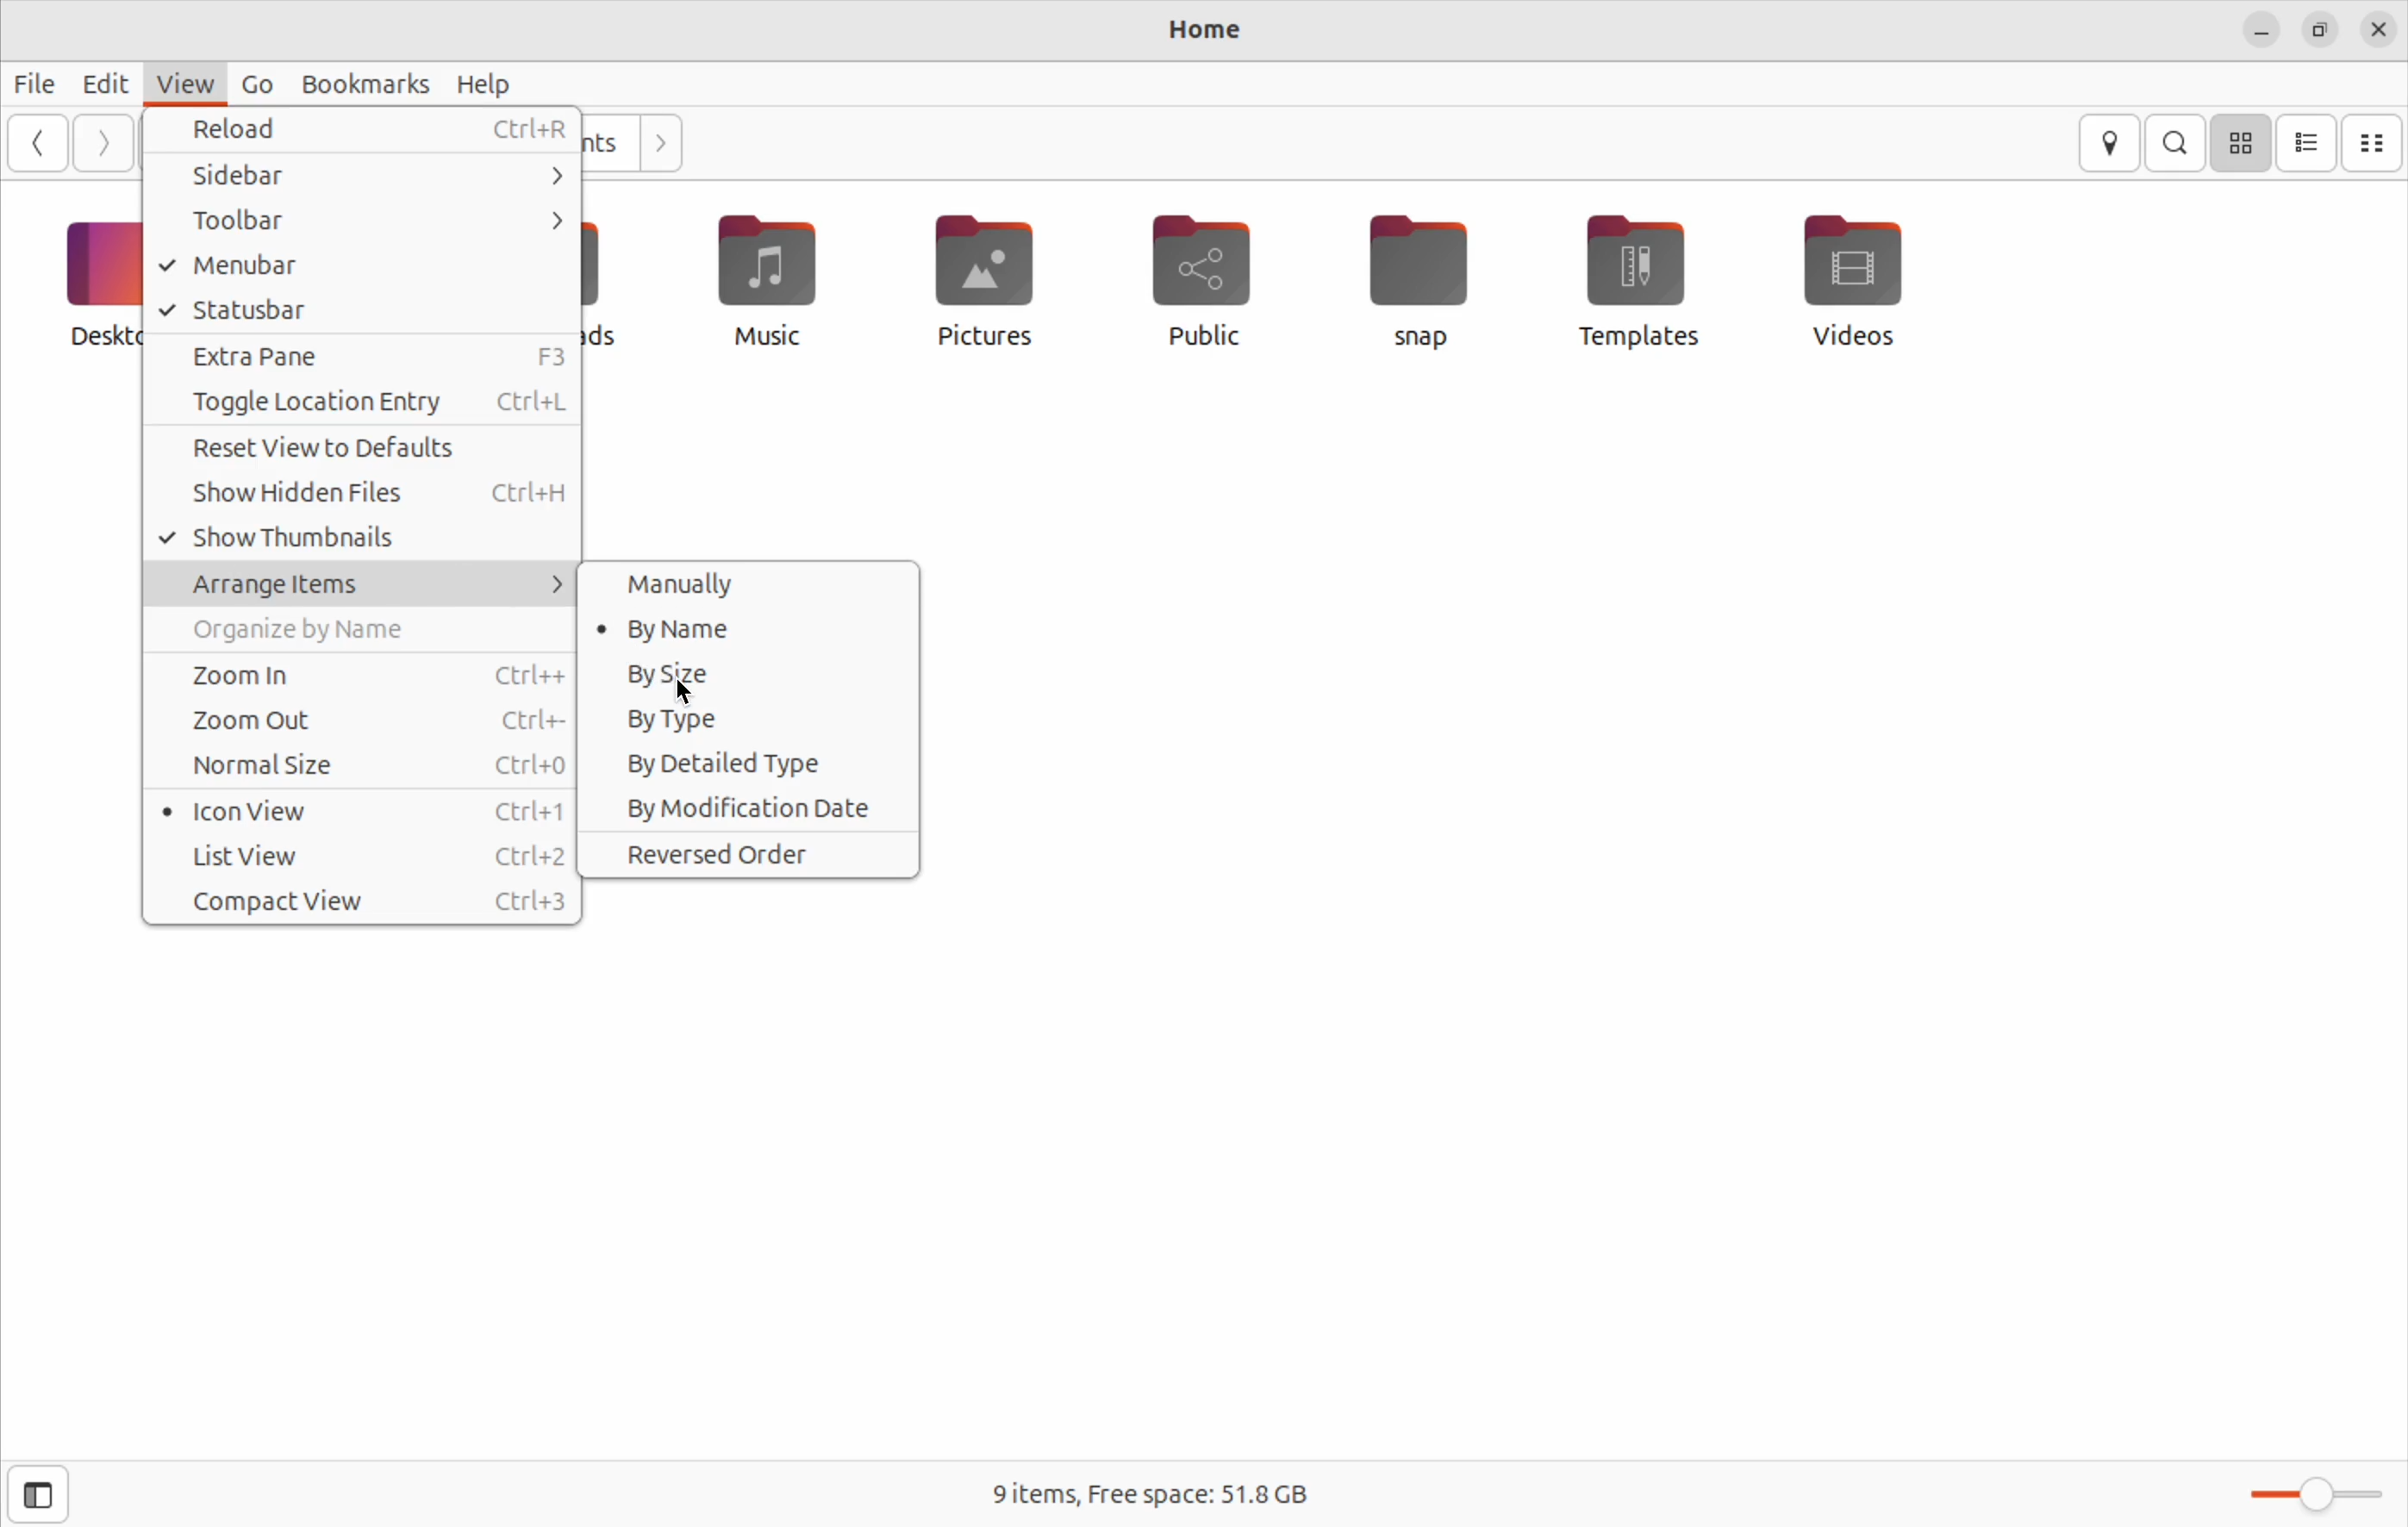 Image resolution: width=2408 pixels, height=1527 pixels. I want to click on reload, so click(369, 132).